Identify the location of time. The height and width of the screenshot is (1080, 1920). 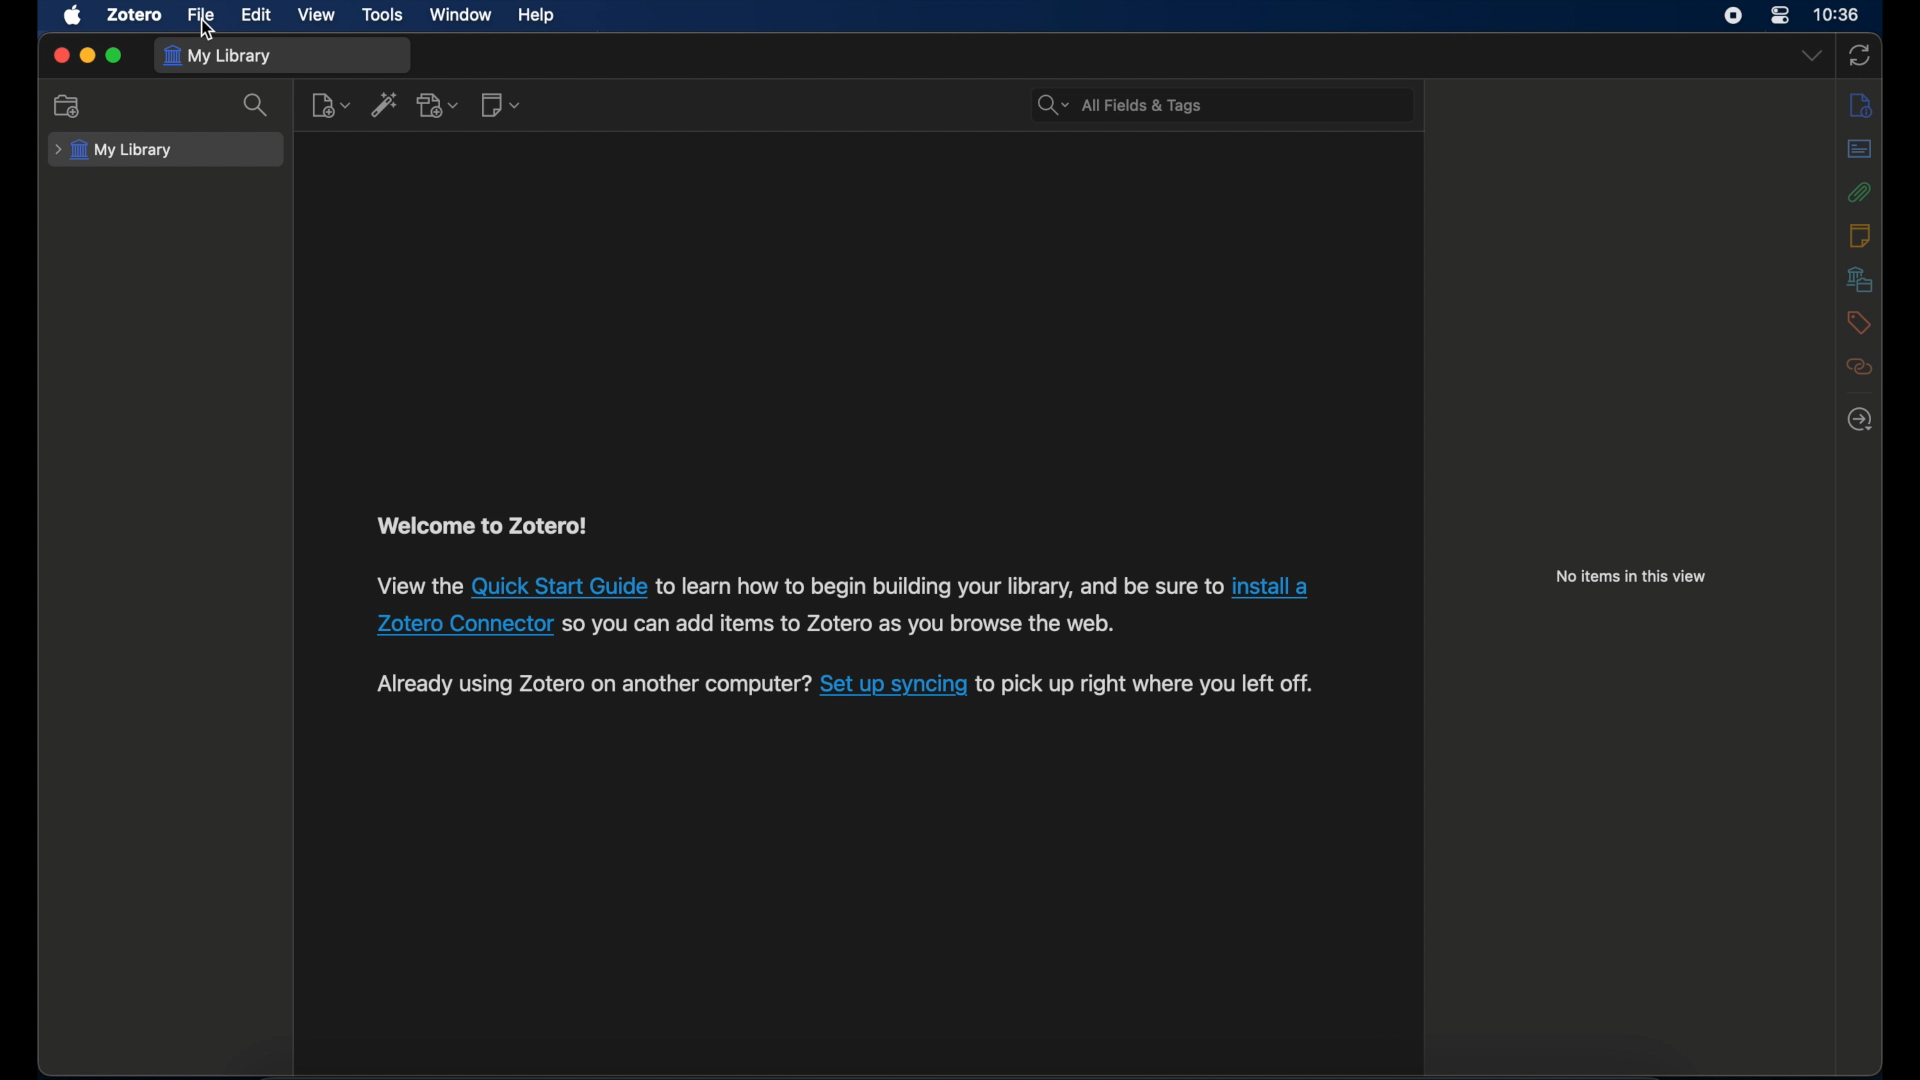
(1836, 13).